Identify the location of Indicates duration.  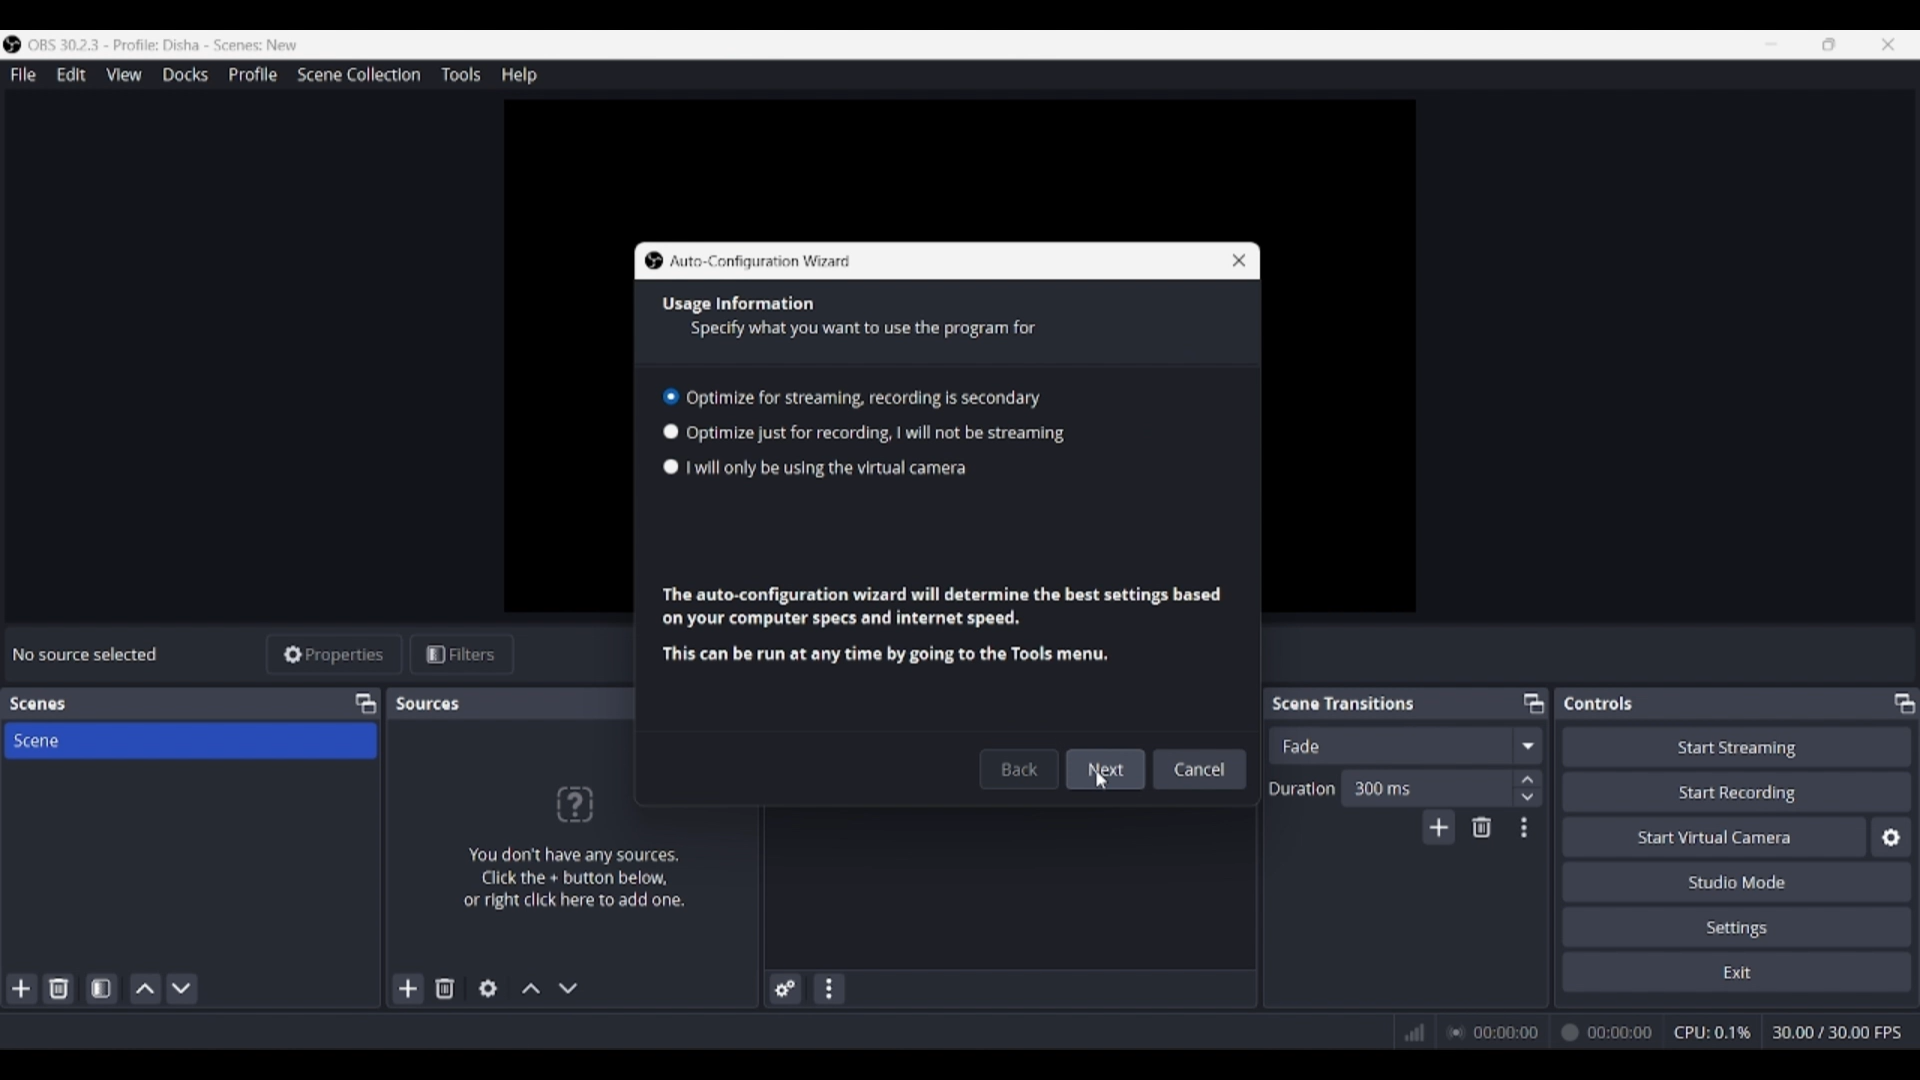
(1302, 788).